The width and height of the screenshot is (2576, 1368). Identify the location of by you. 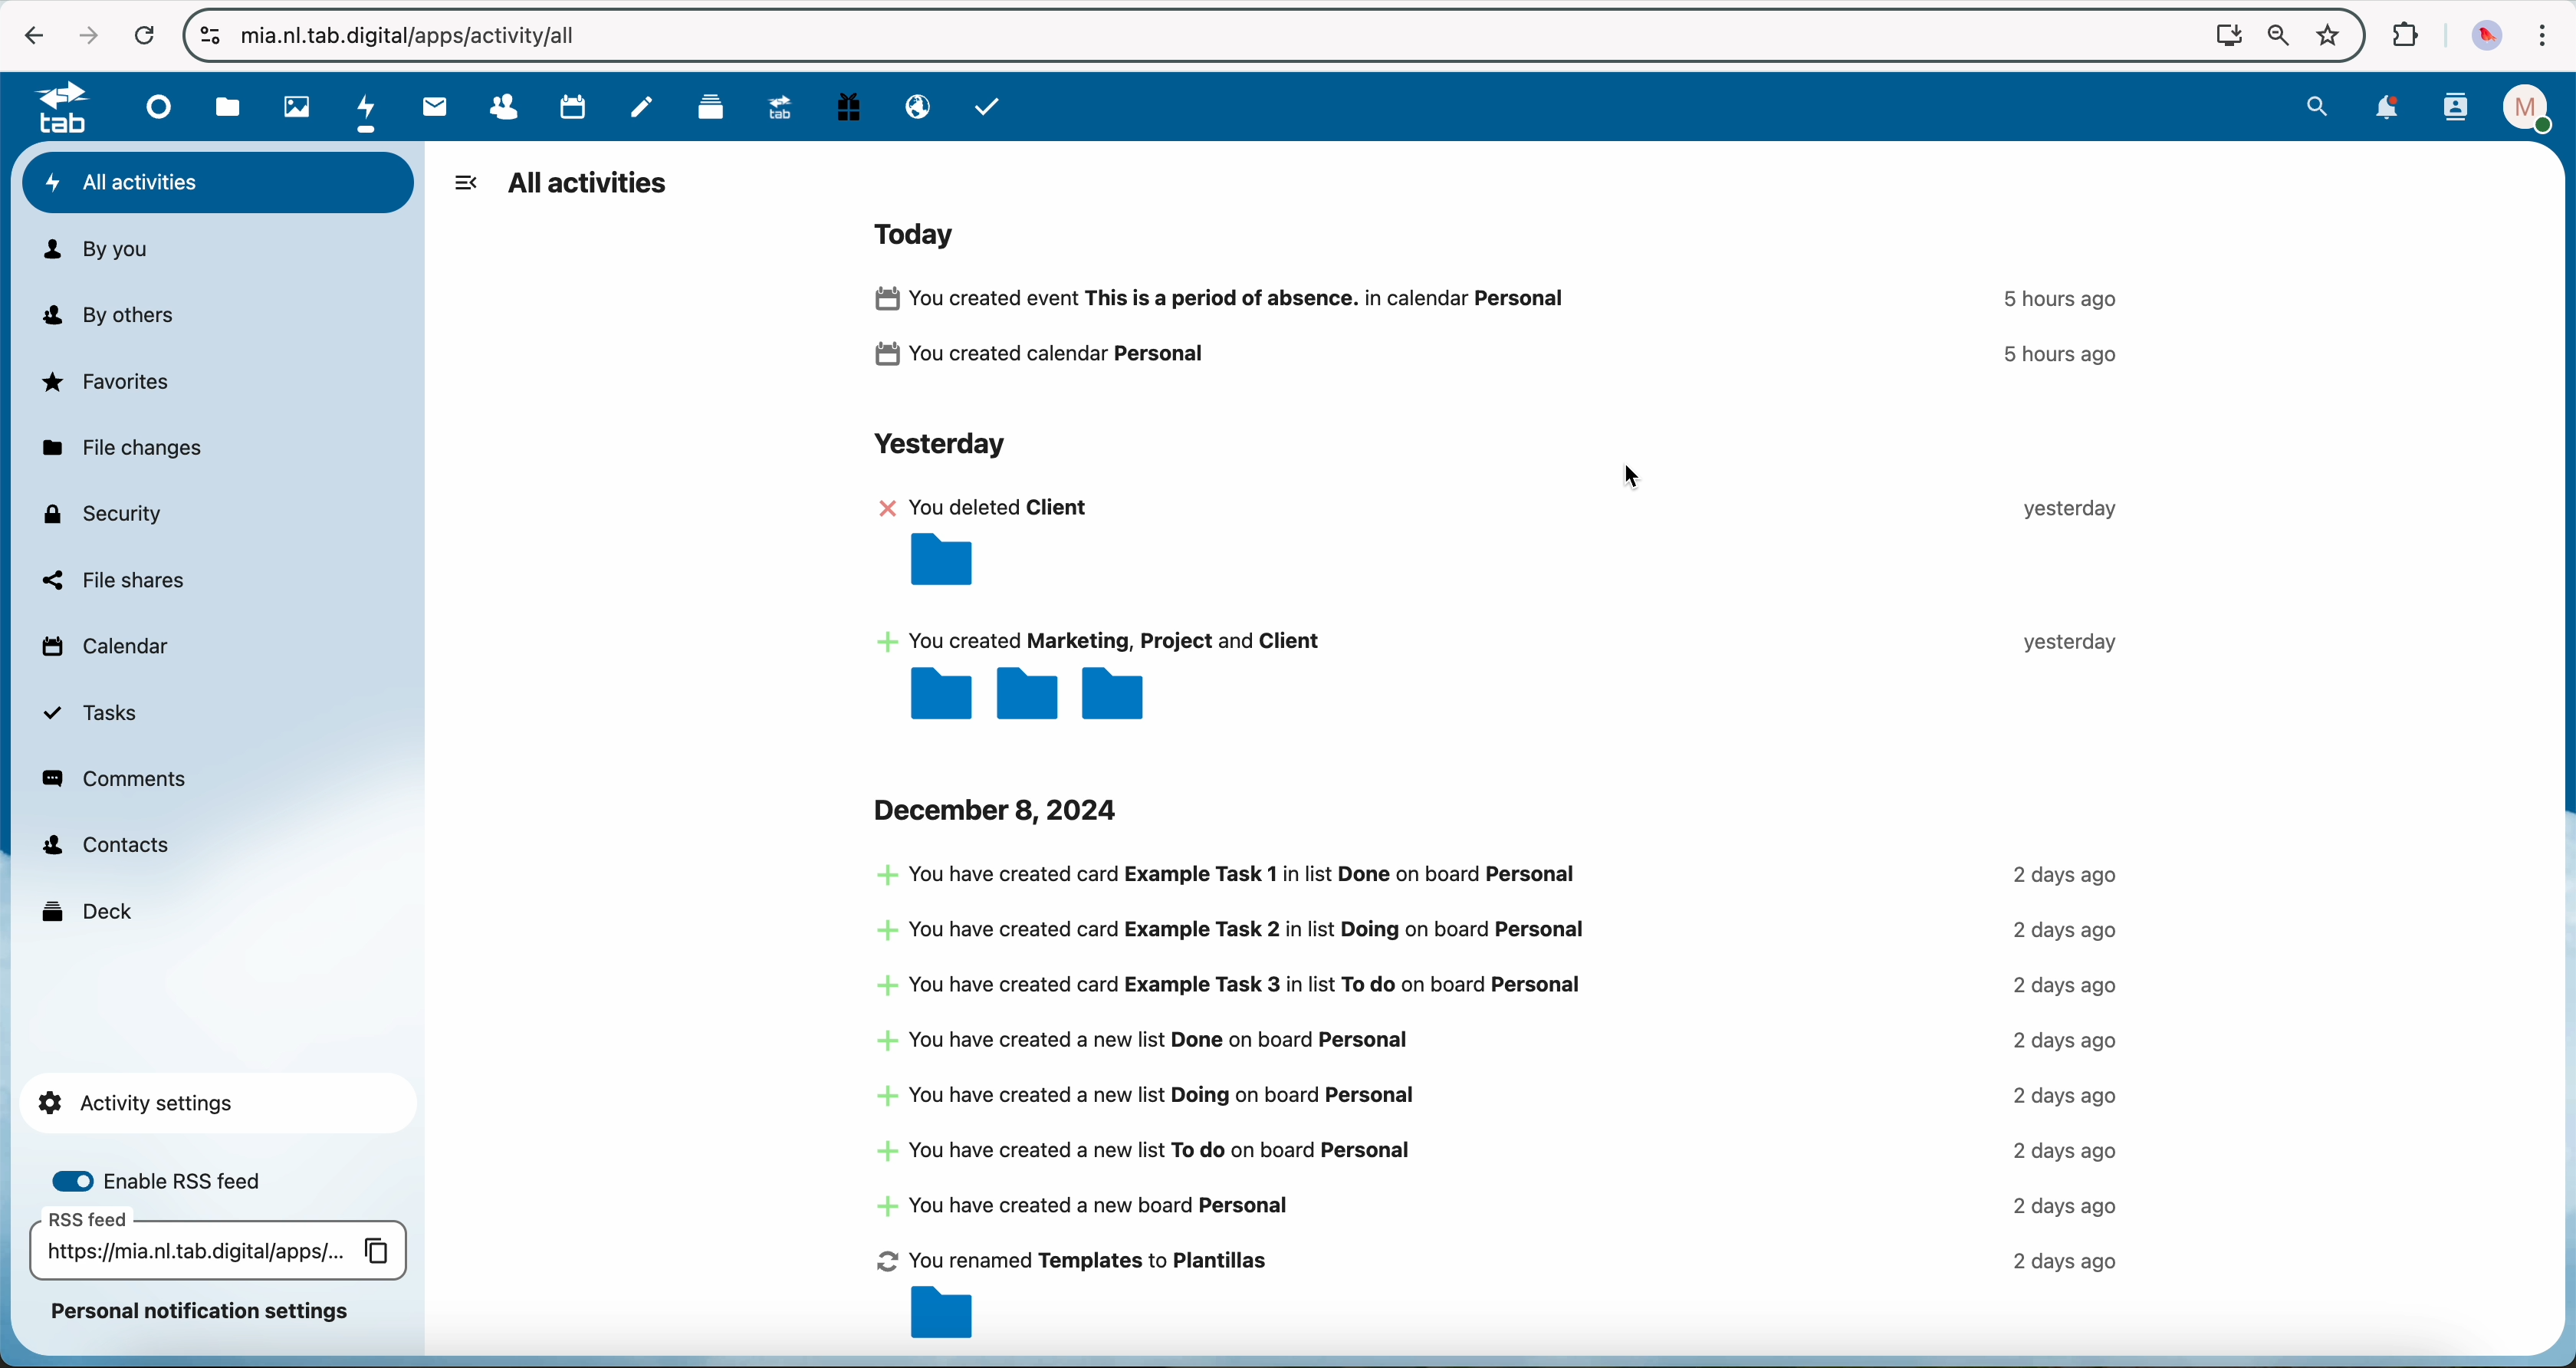
(95, 250).